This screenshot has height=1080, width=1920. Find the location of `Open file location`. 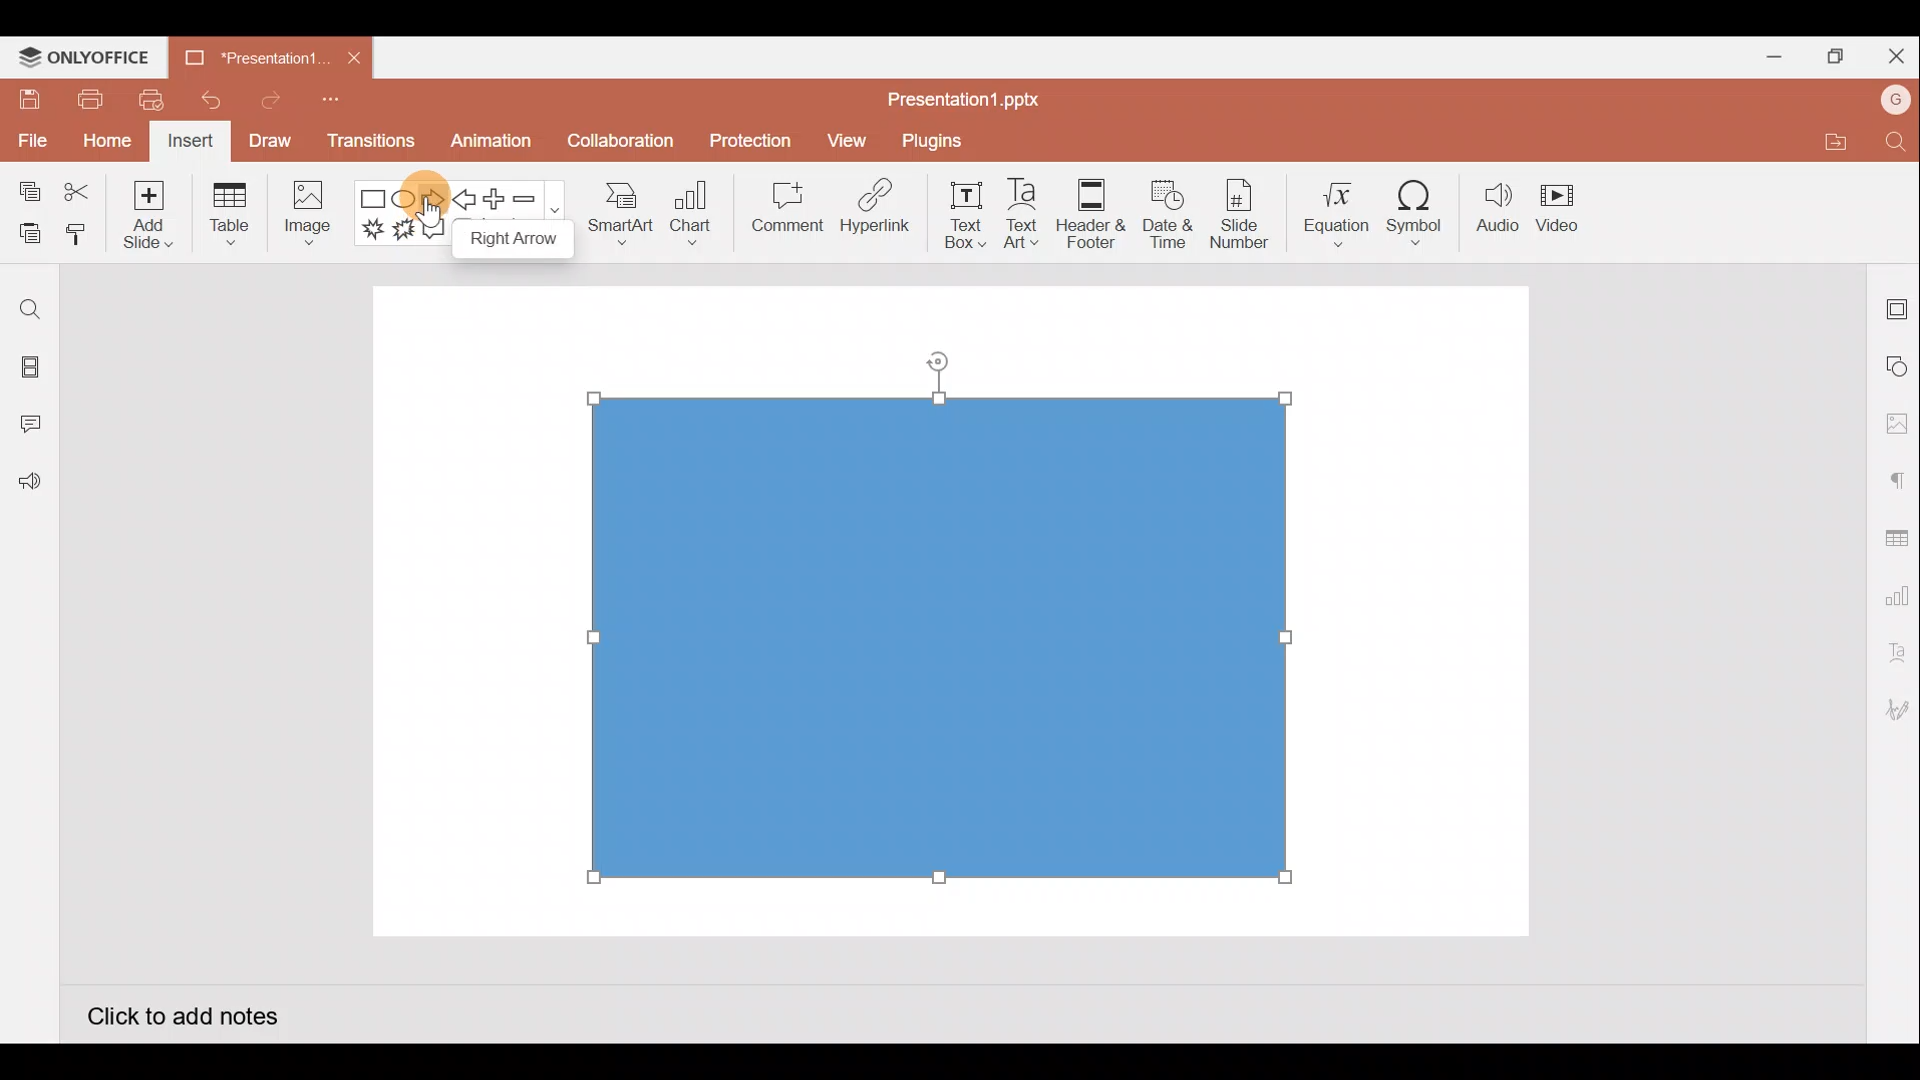

Open file location is located at coordinates (1832, 141).